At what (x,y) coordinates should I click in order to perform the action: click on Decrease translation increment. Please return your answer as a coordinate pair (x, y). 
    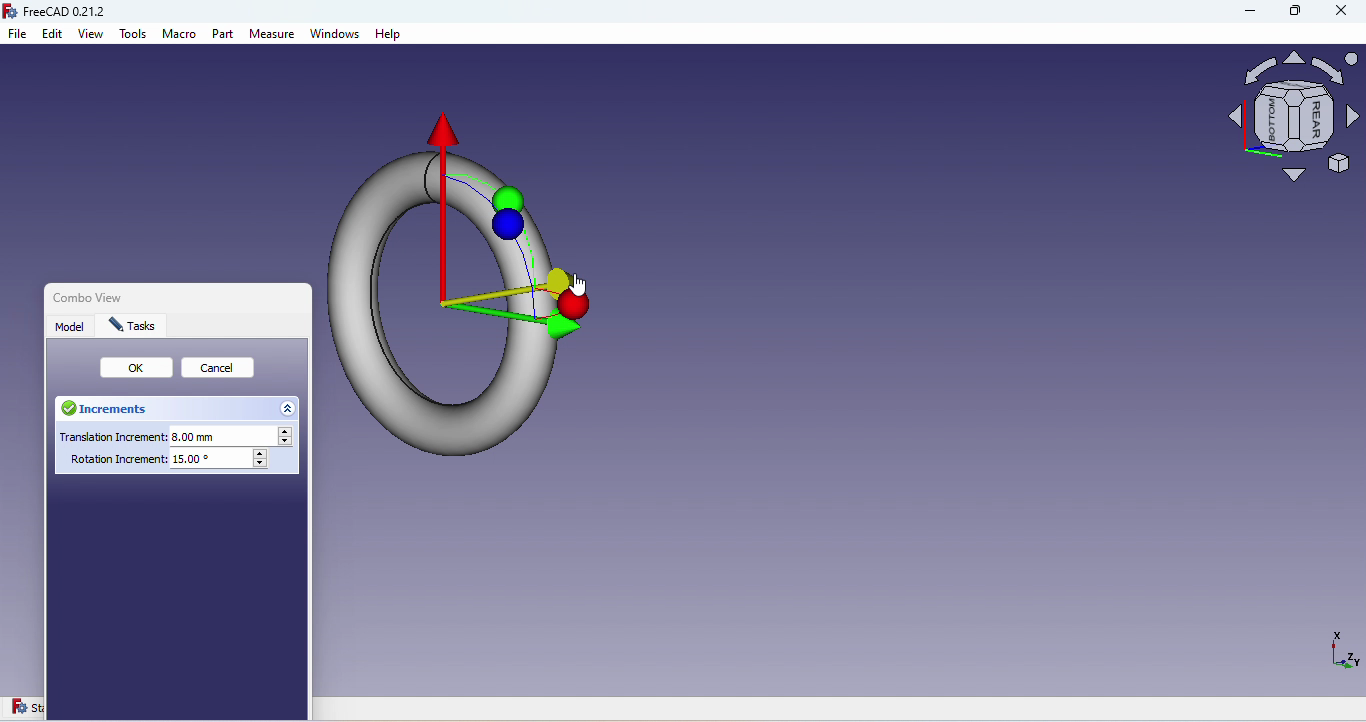
    Looking at the image, I should click on (288, 443).